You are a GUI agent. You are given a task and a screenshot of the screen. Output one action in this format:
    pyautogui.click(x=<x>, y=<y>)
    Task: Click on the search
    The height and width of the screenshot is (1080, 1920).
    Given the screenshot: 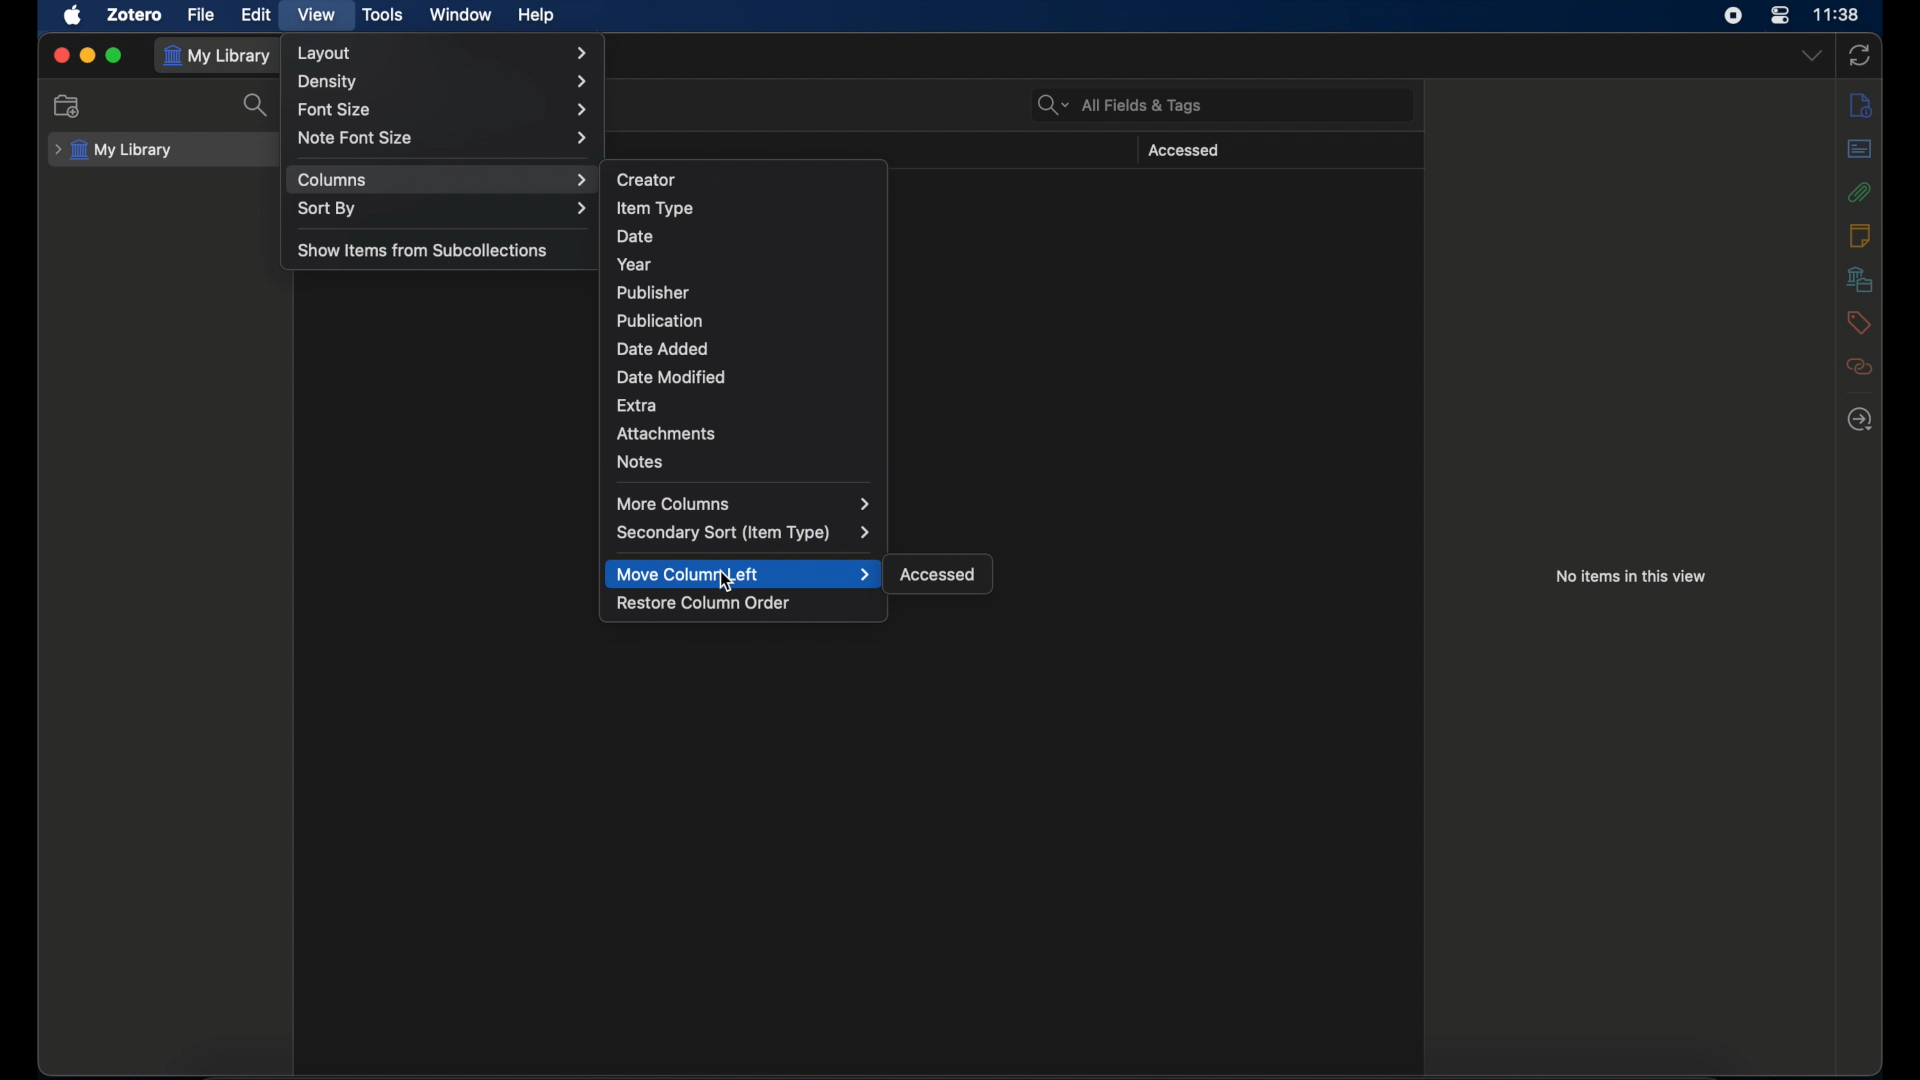 What is the action you would take?
    pyautogui.click(x=256, y=104)
    